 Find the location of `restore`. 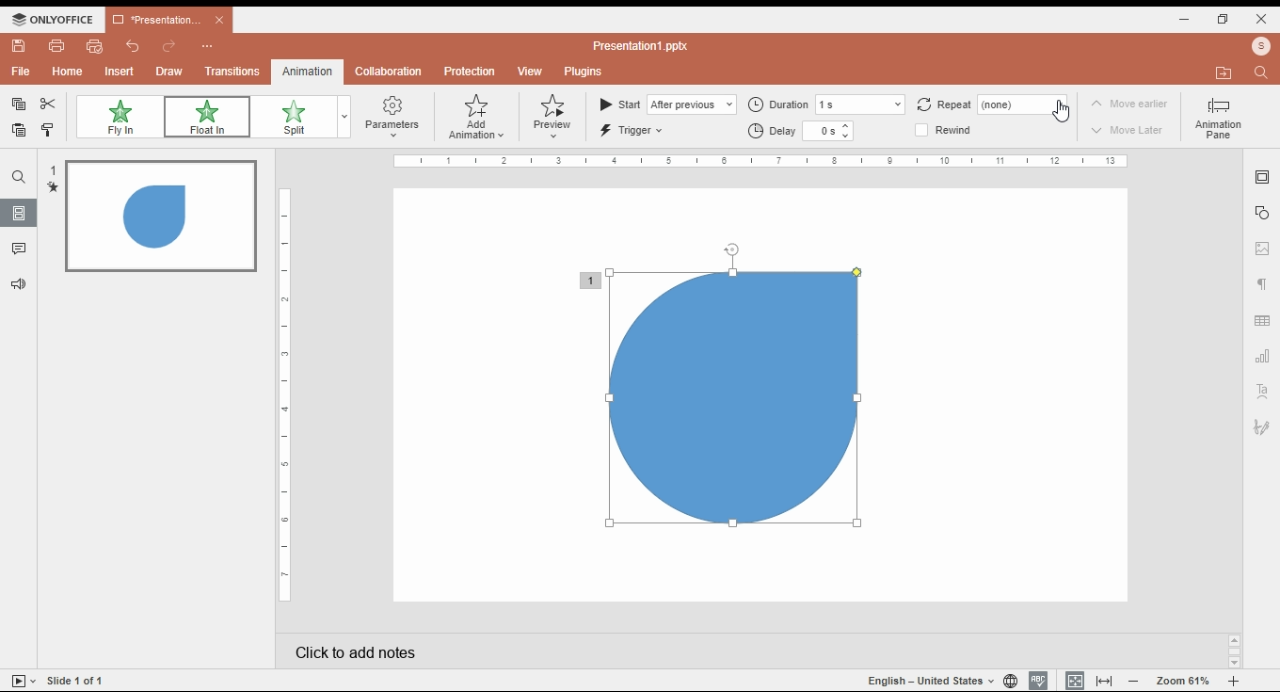

restore is located at coordinates (1224, 20).